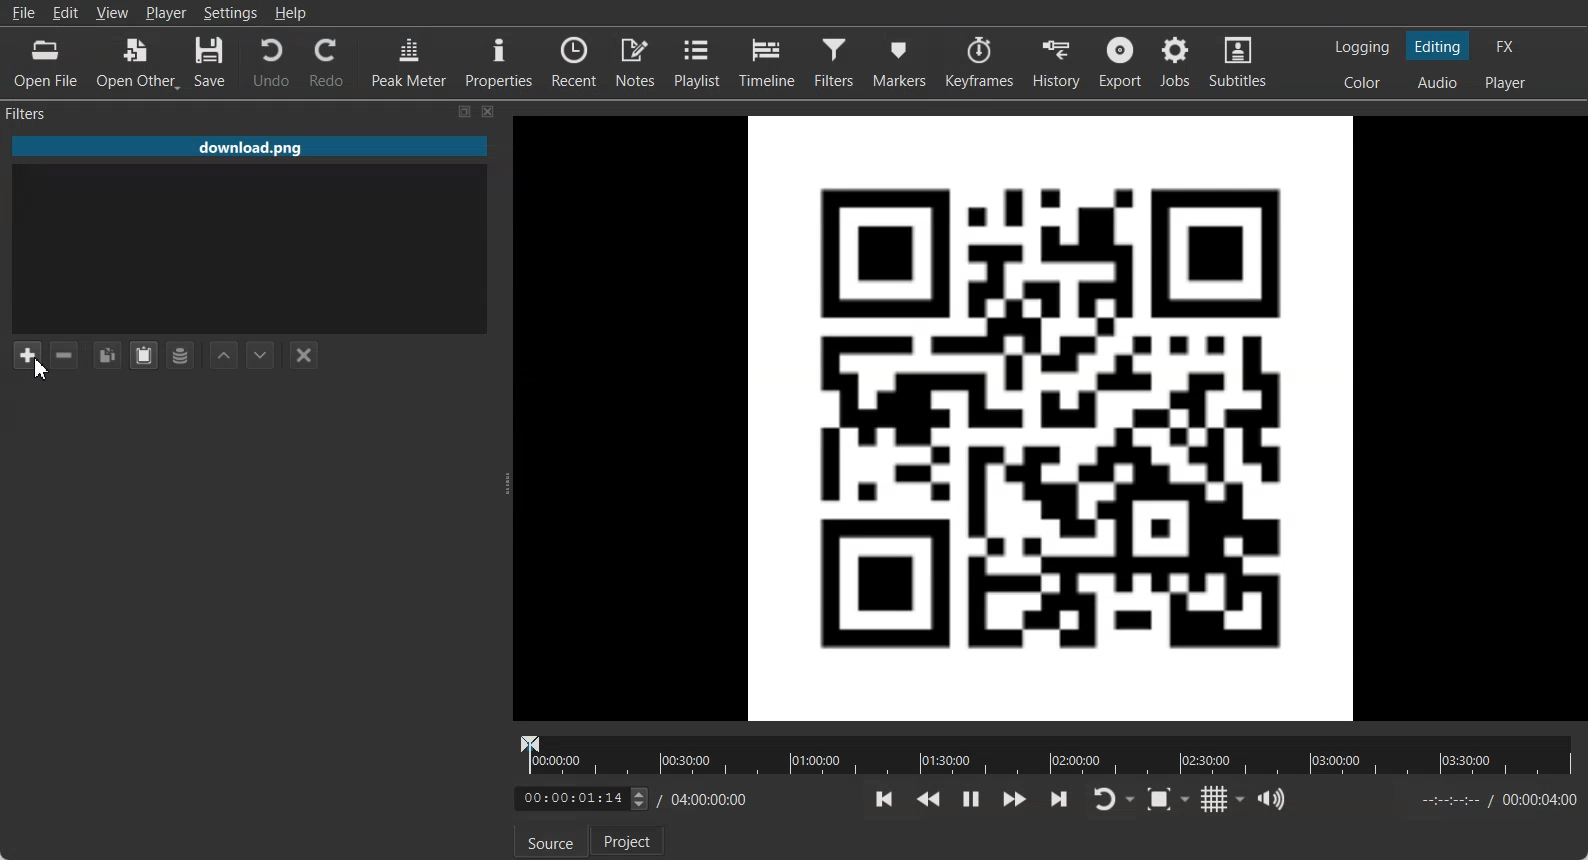 The width and height of the screenshot is (1588, 860). What do you see at coordinates (509, 484) in the screenshot?
I see `Window adjuster` at bounding box center [509, 484].